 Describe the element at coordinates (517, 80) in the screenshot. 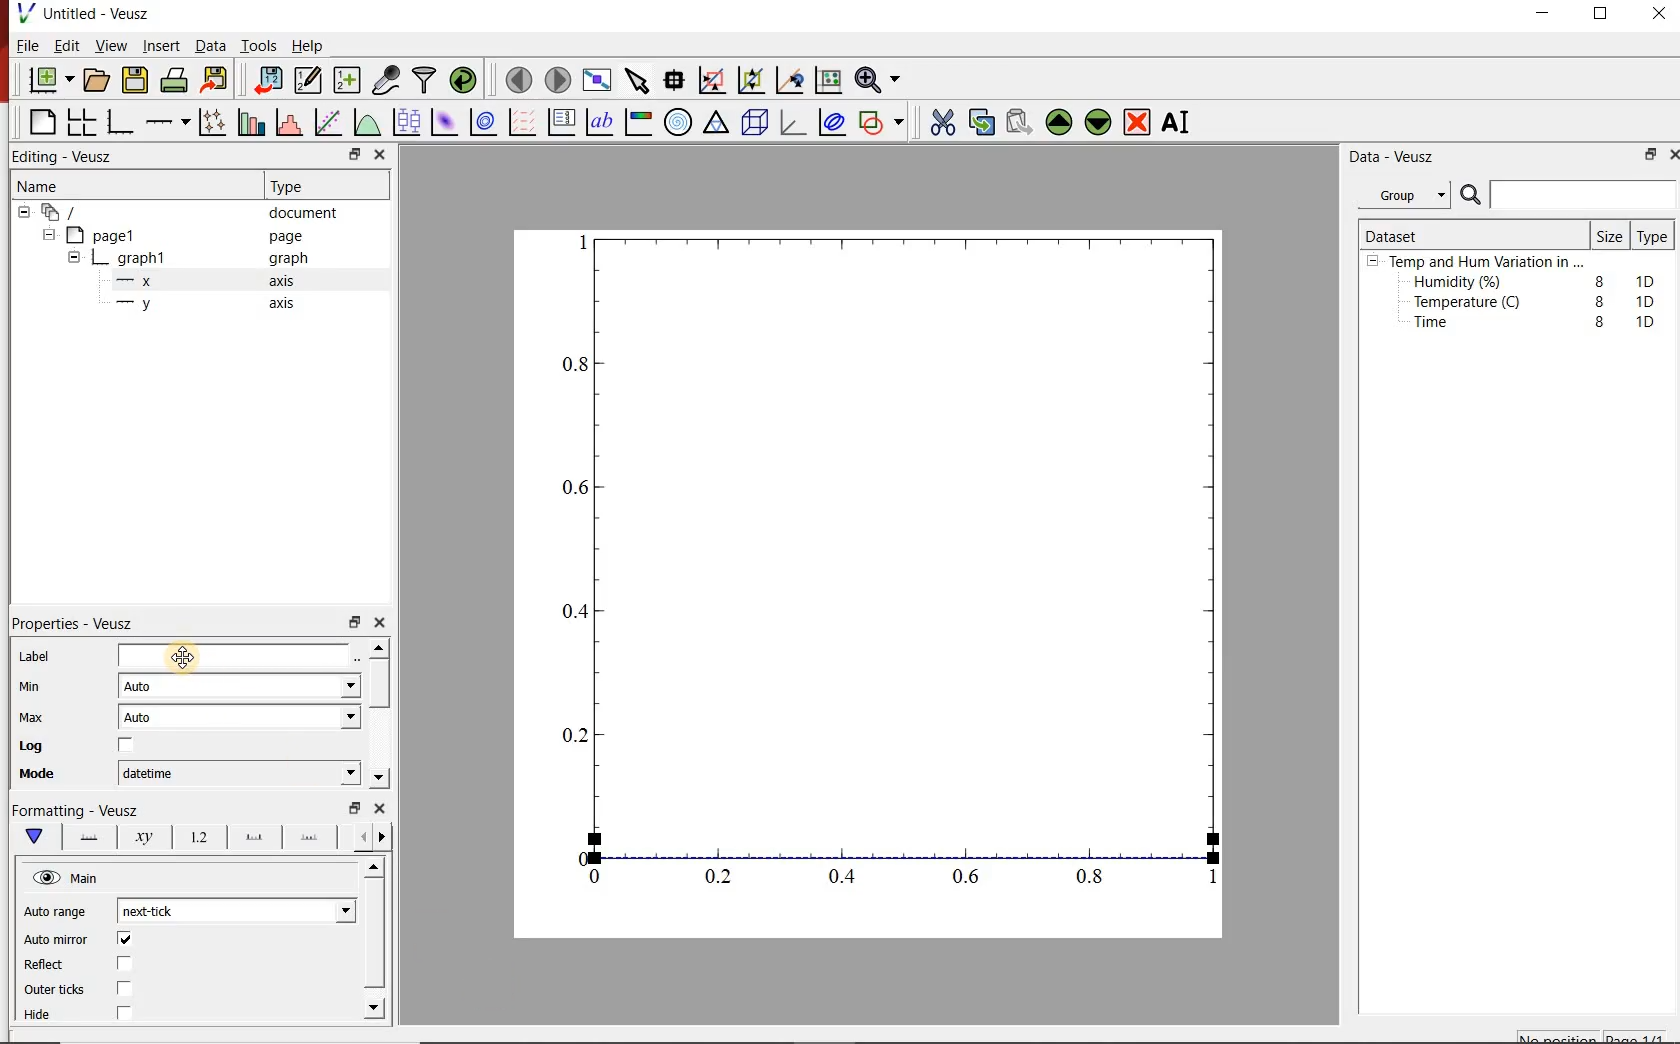

I see `move to the previous page` at that location.